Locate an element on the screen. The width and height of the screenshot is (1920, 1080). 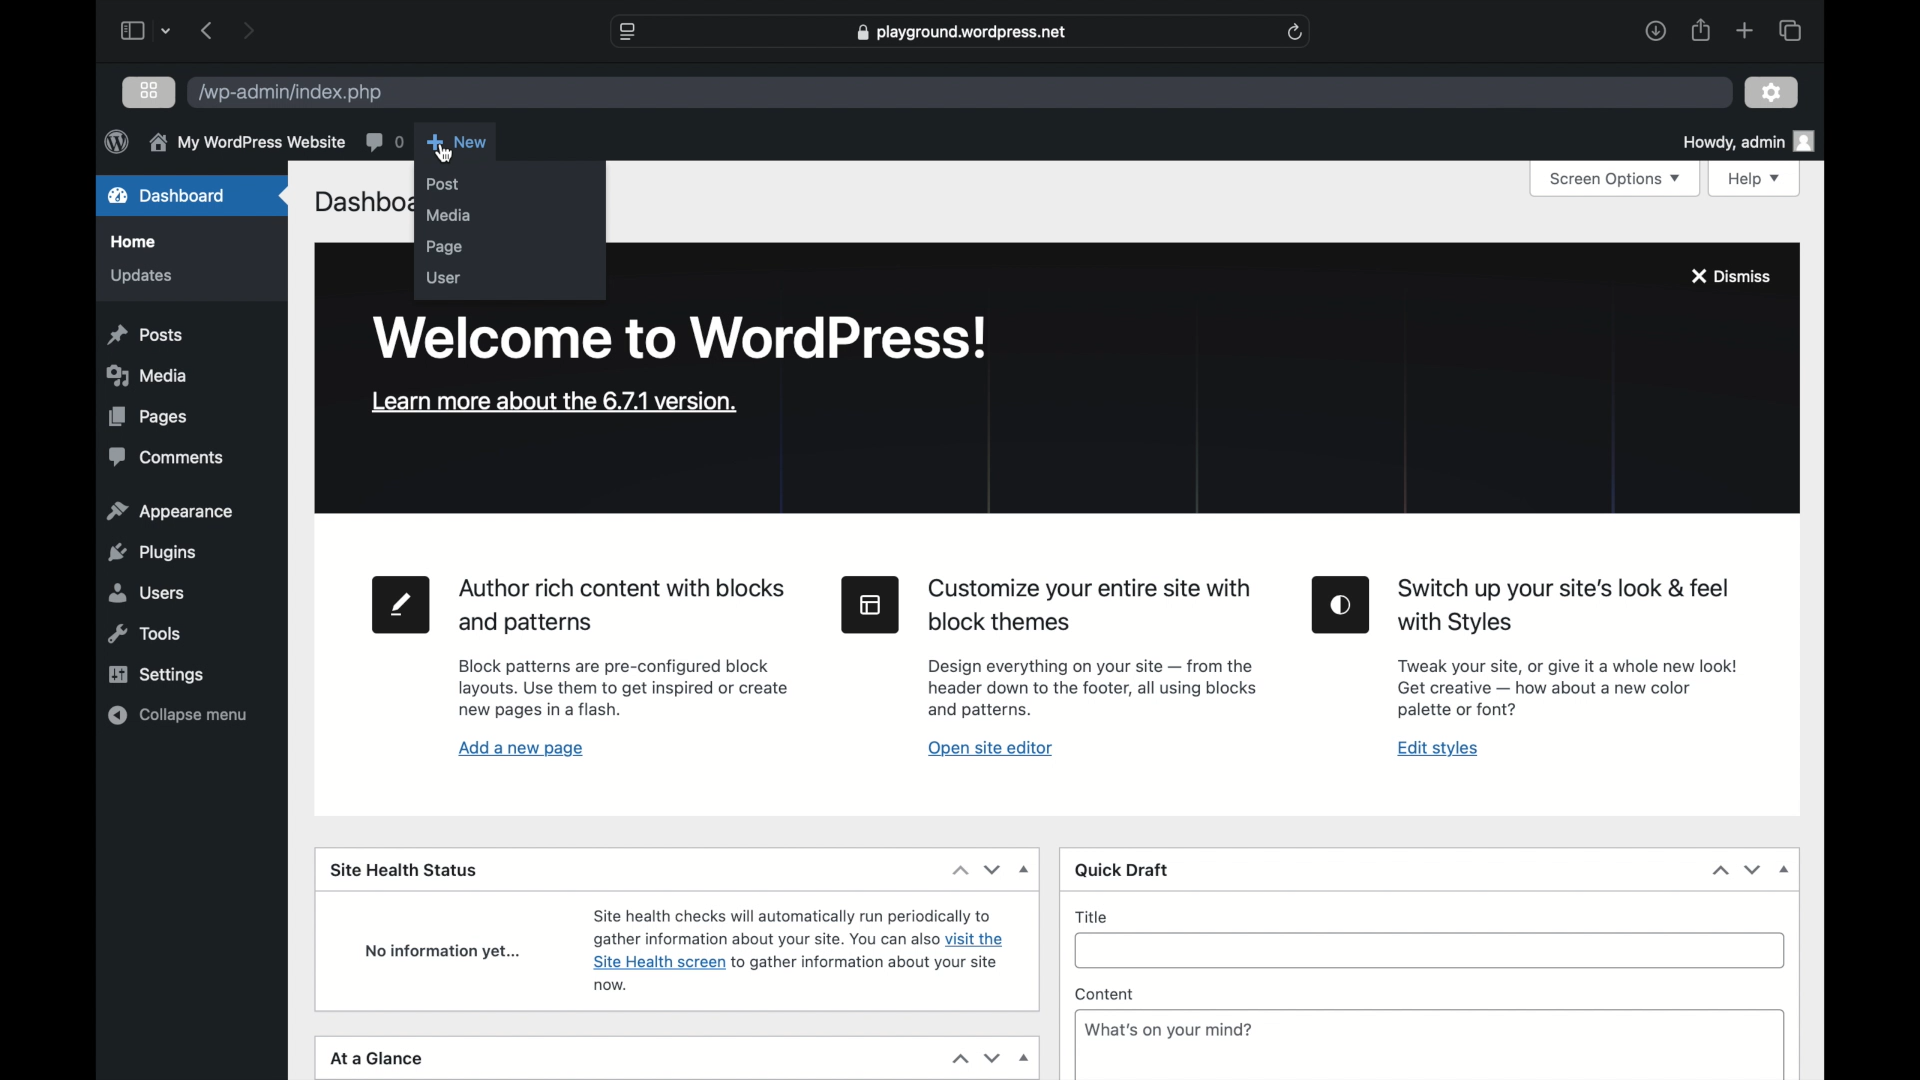
settings is located at coordinates (1772, 93).